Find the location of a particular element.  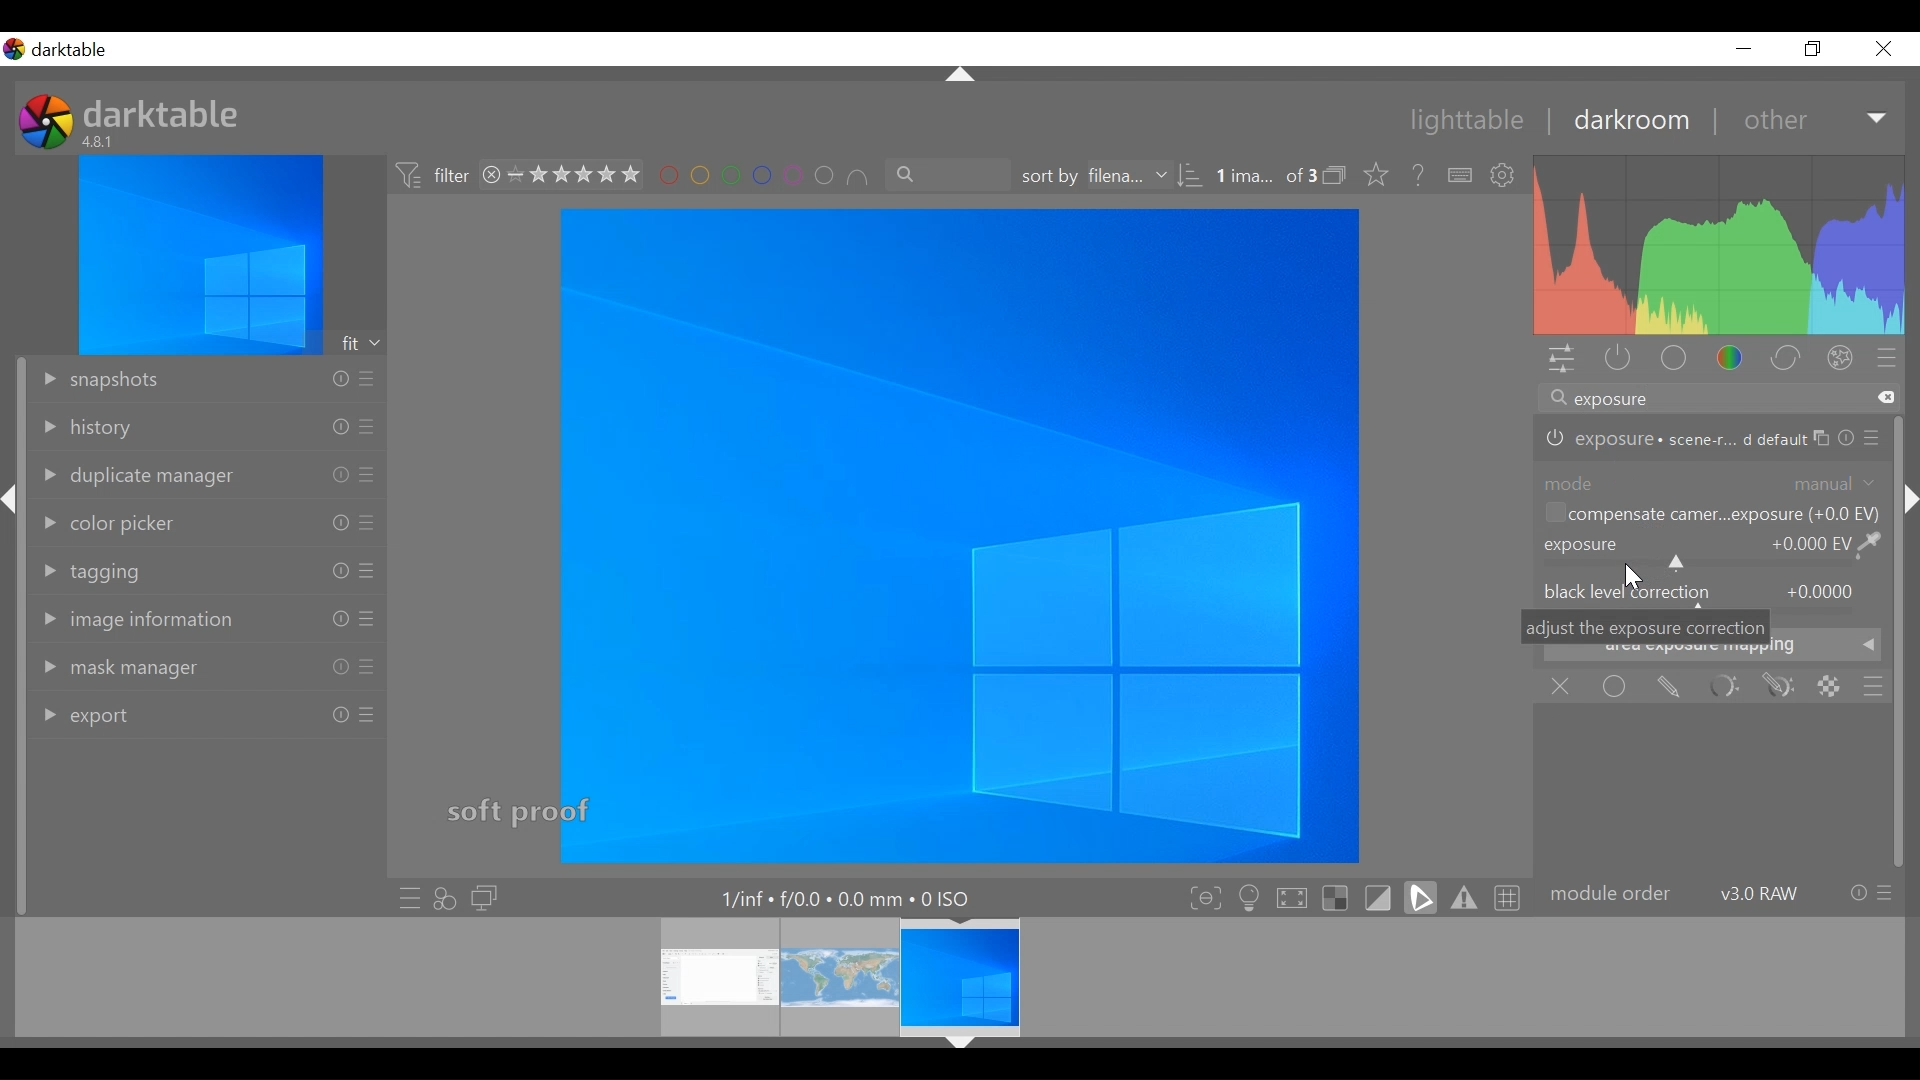

presets is located at coordinates (368, 427).